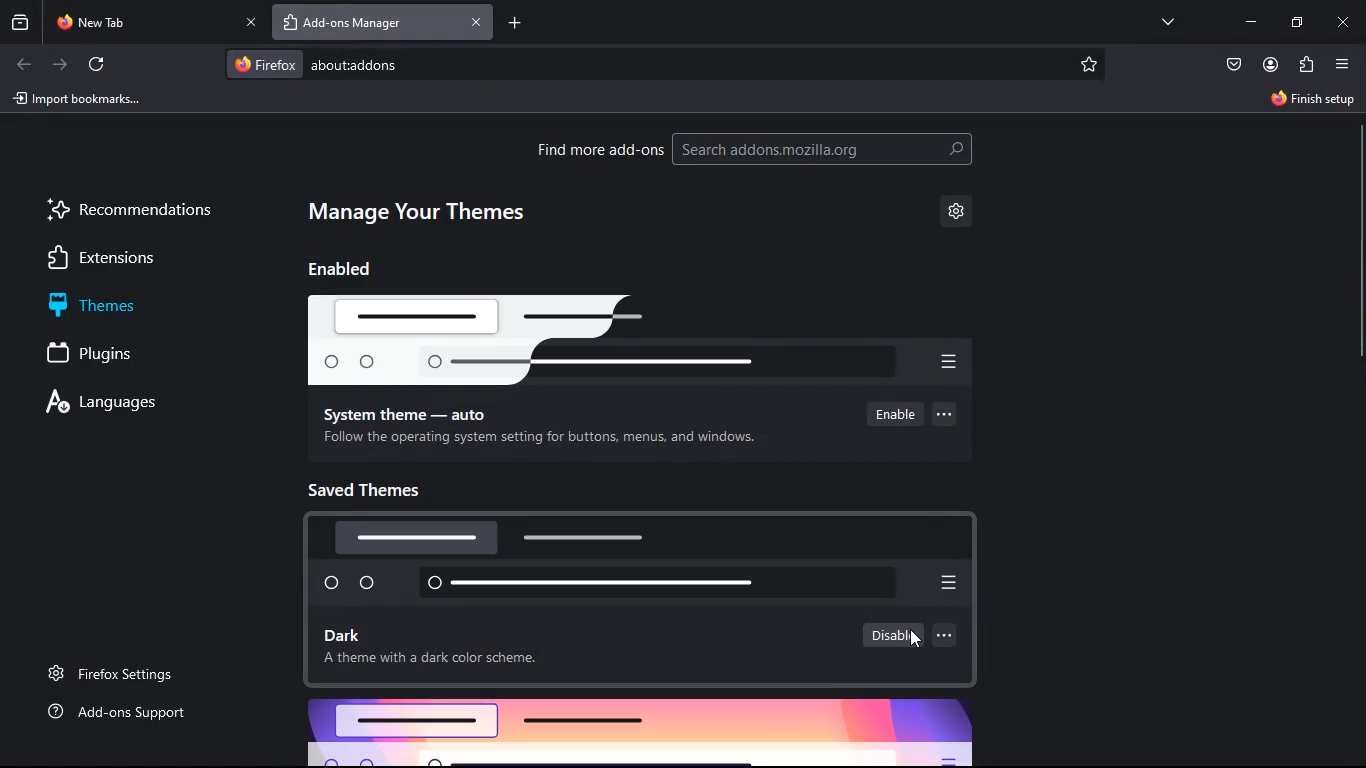  I want to click on add-ons support, so click(127, 714).